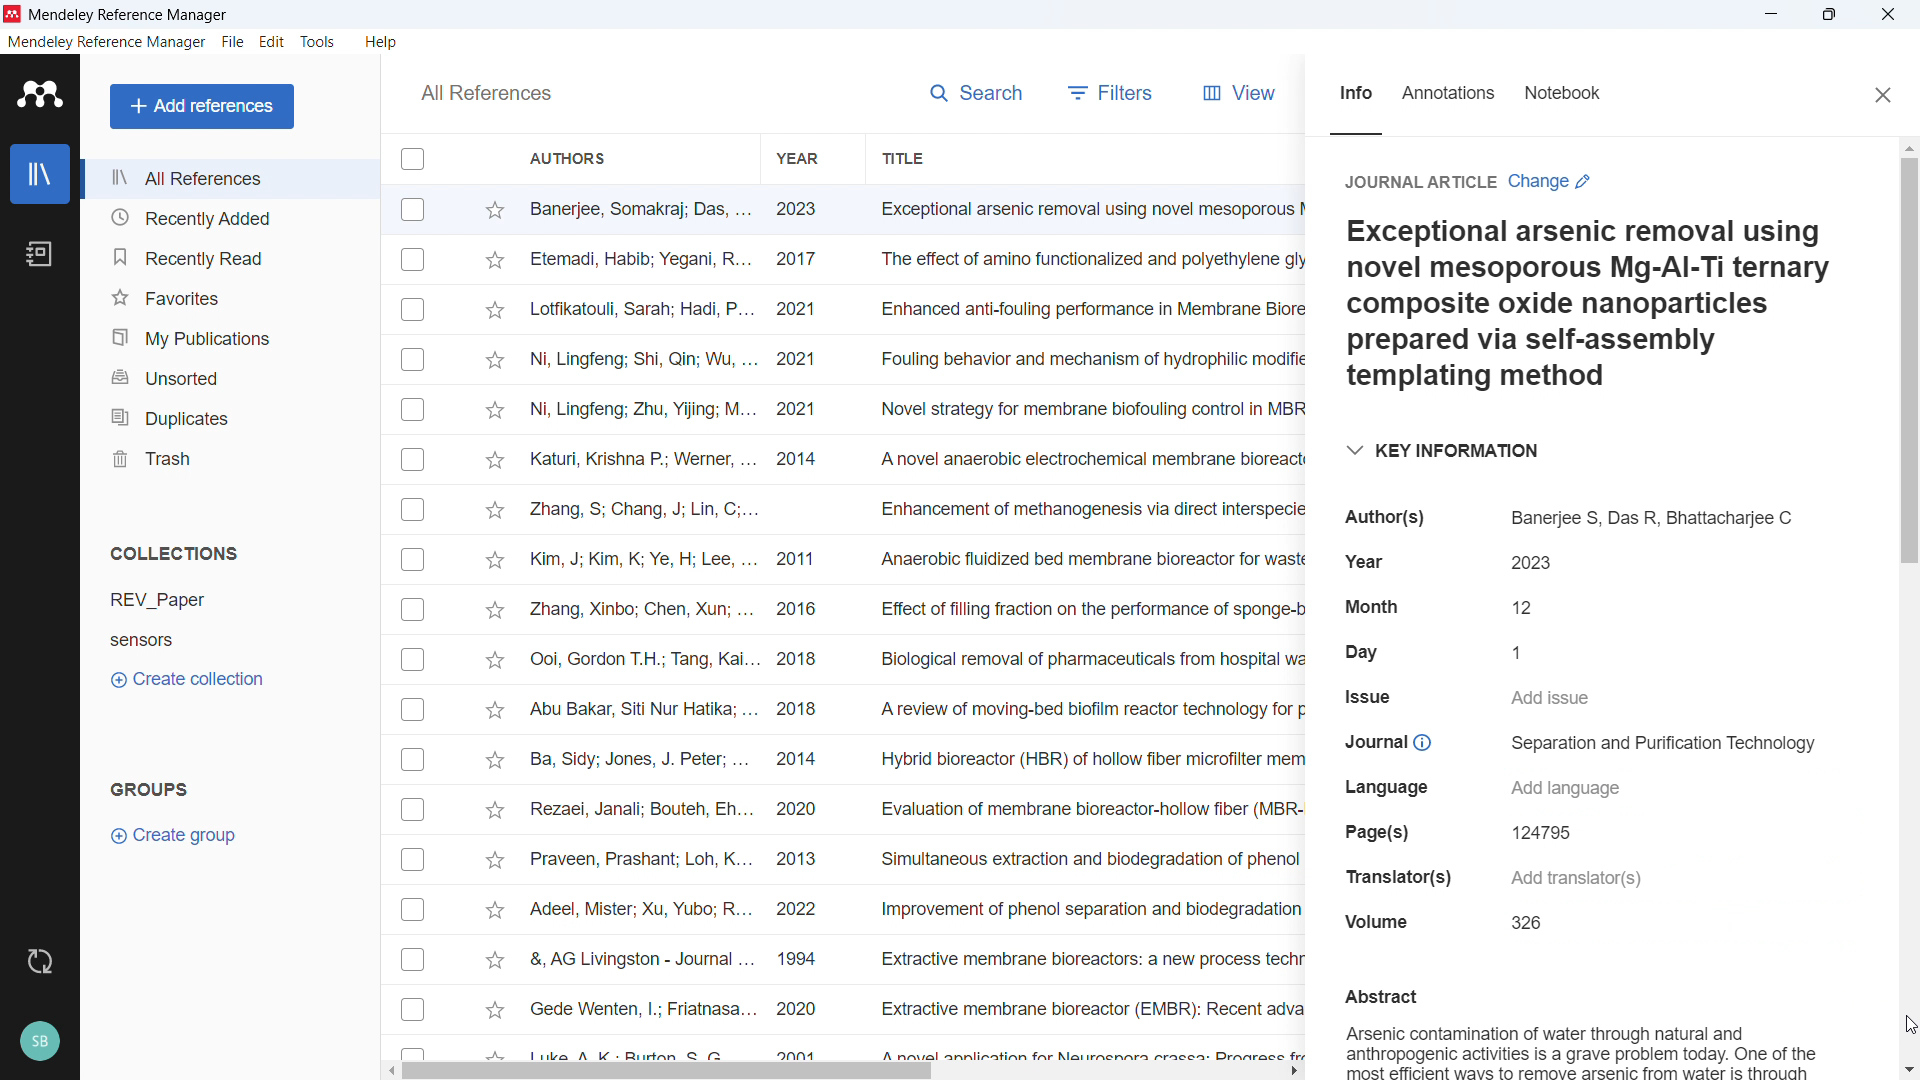 The image size is (1920, 1080). Describe the element at coordinates (1351, 98) in the screenshot. I see `info` at that location.